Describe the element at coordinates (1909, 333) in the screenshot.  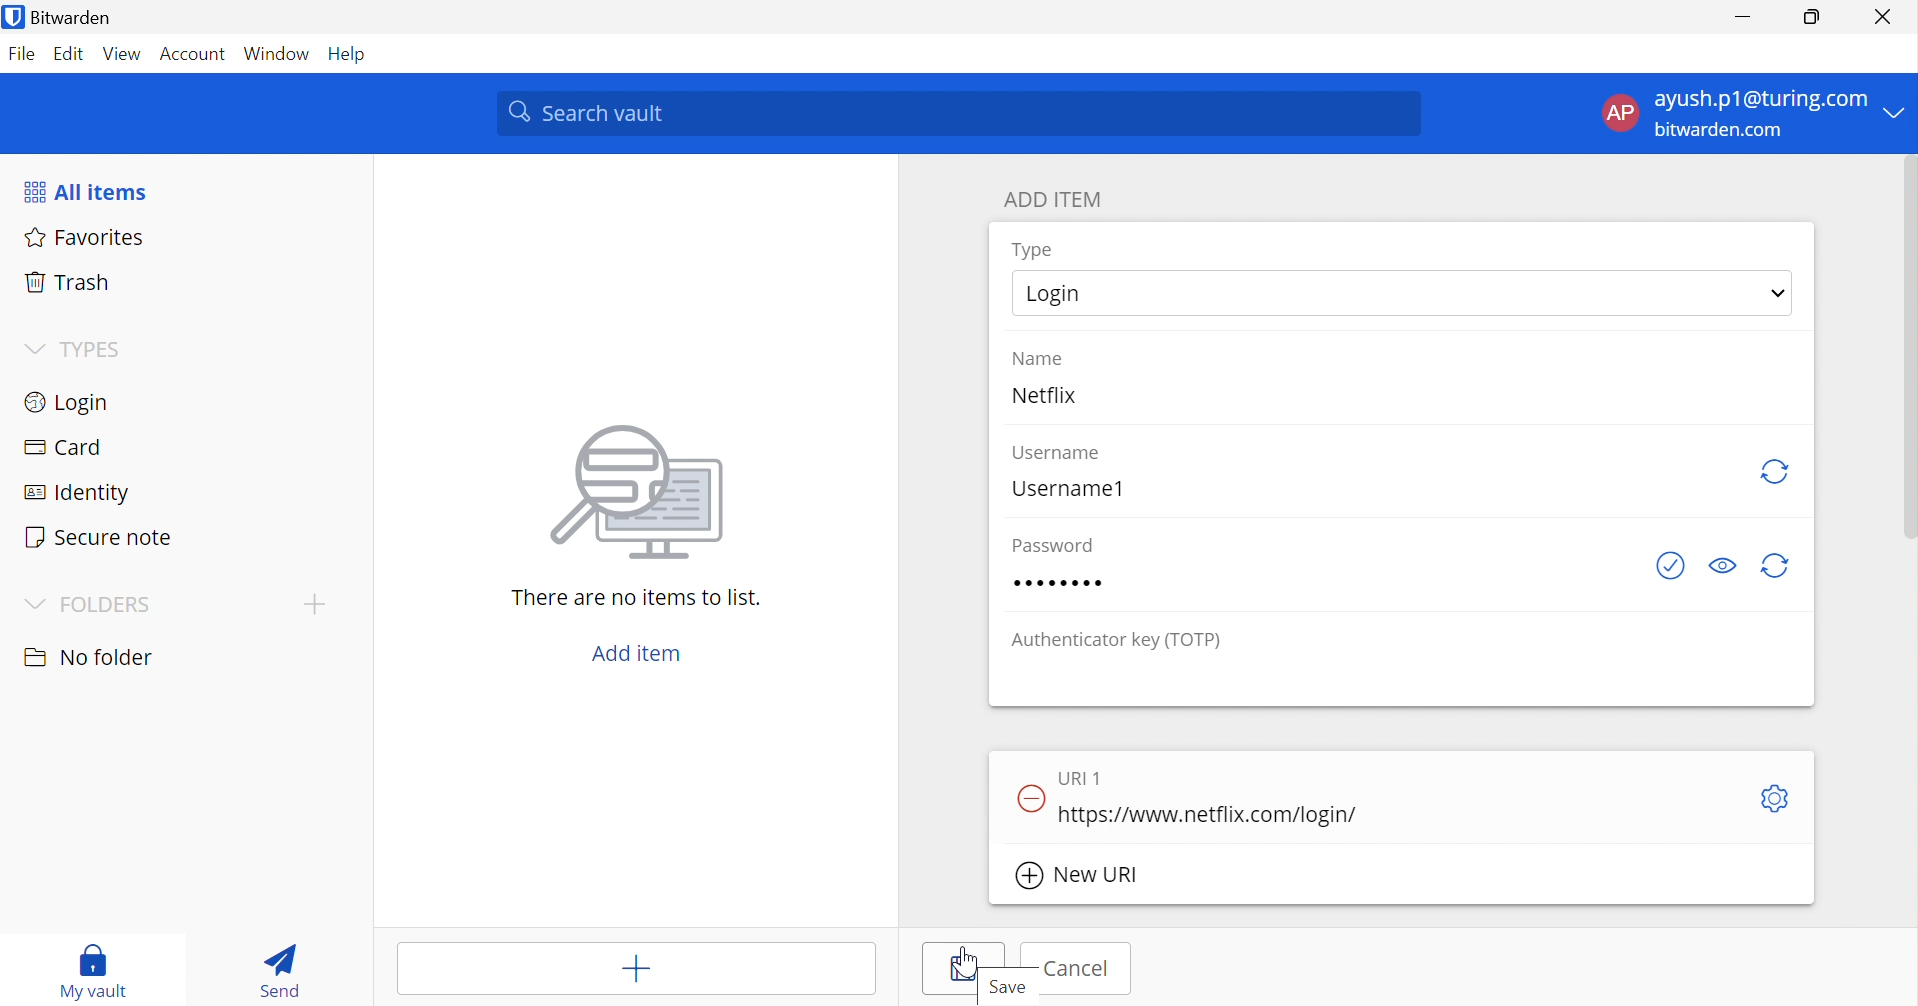
I see `scrollbar` at that location.